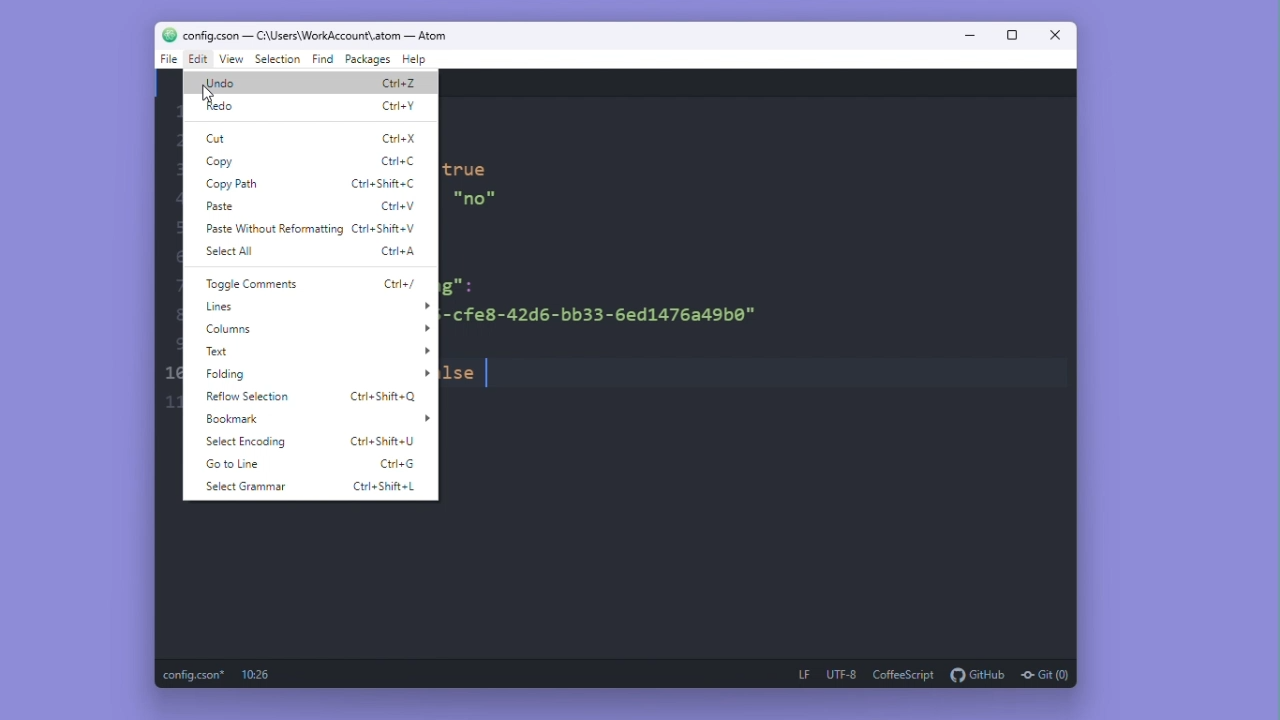 This screenshot has height=720, width=1280. Describe the element at coordinates (970, 34) in the screenshot. I see `Minimise` at that location.